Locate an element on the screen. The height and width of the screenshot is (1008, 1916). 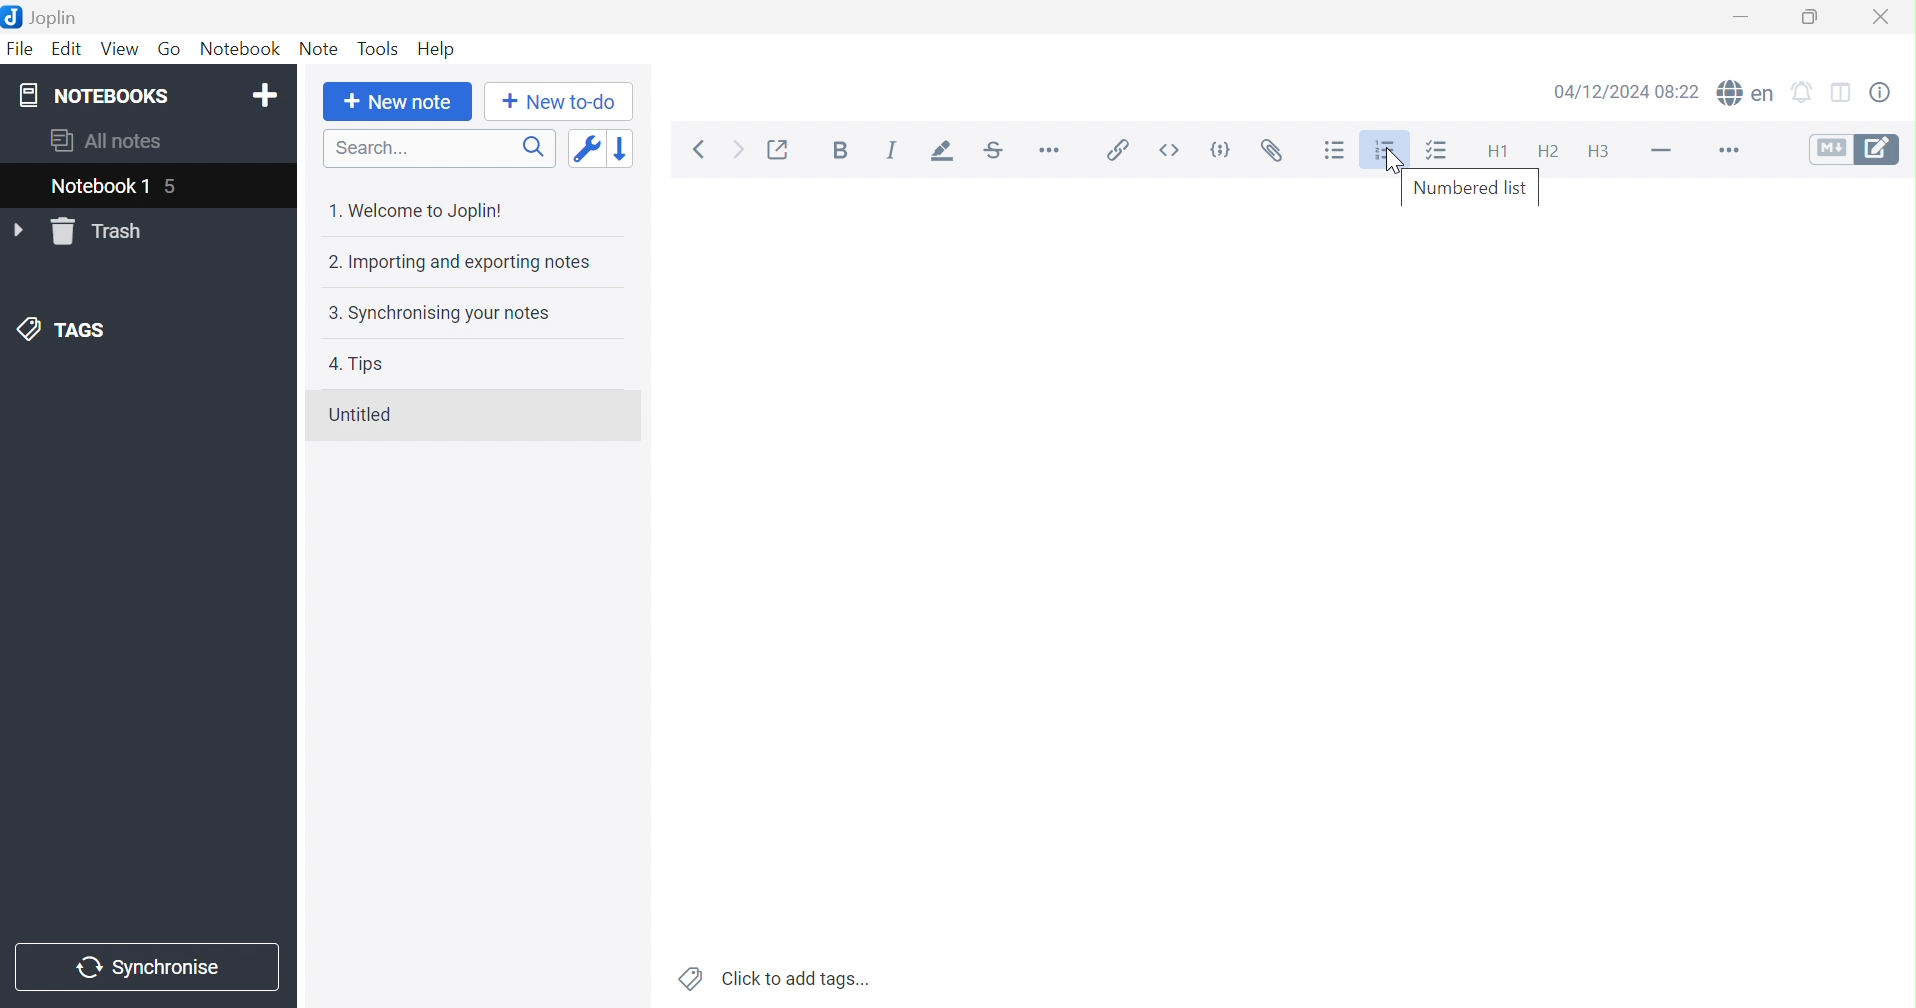
Toggle editor layout is located at coordinates (1847, 89).